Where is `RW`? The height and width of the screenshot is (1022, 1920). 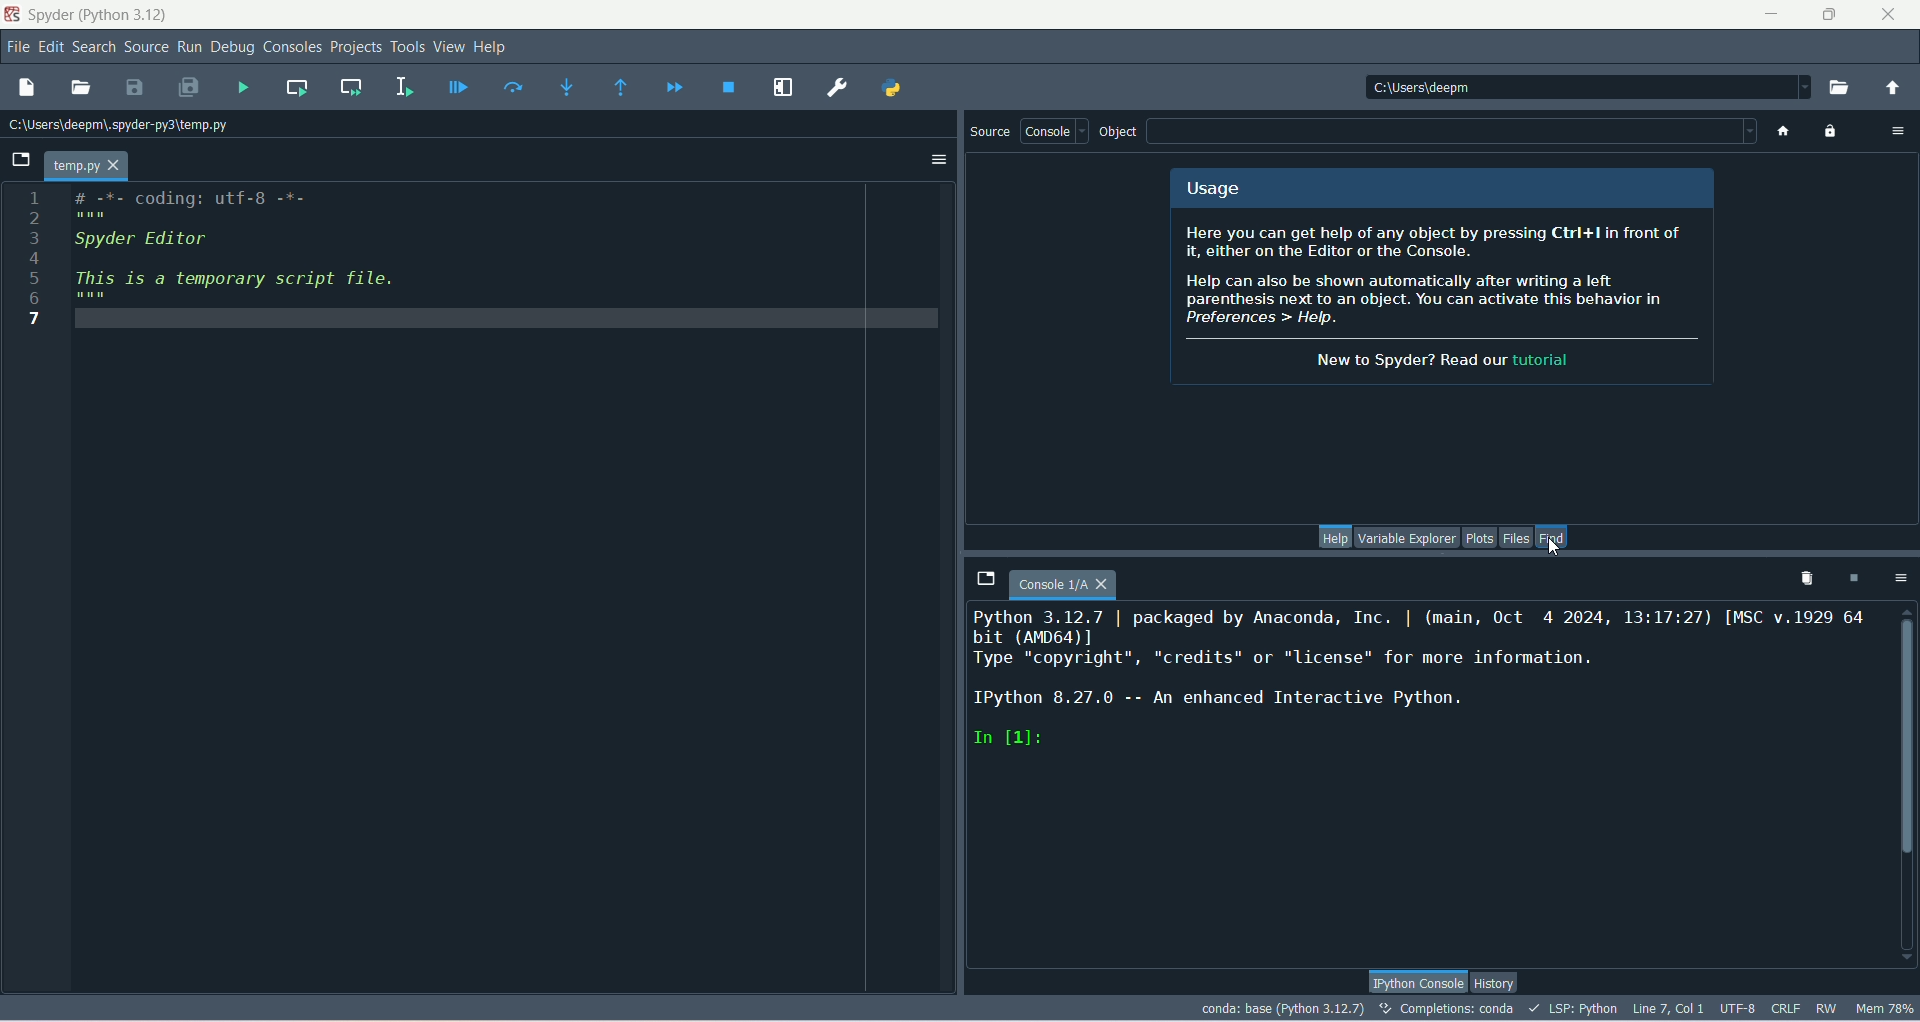
RW is located at coordinates (1825, 1009).